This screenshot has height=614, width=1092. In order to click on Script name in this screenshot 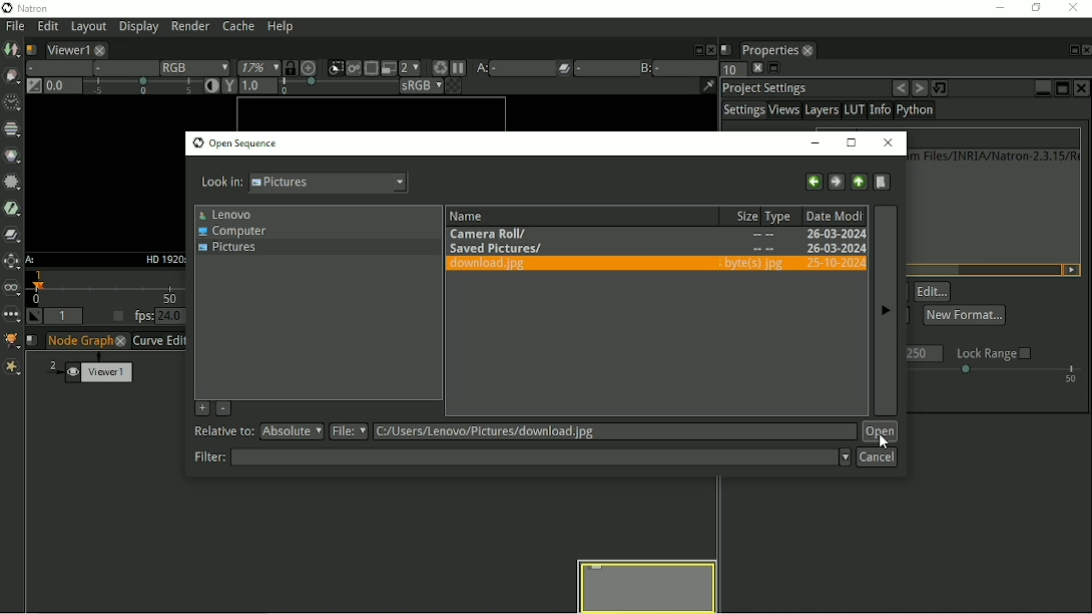, I will do `click(31, 48)`.